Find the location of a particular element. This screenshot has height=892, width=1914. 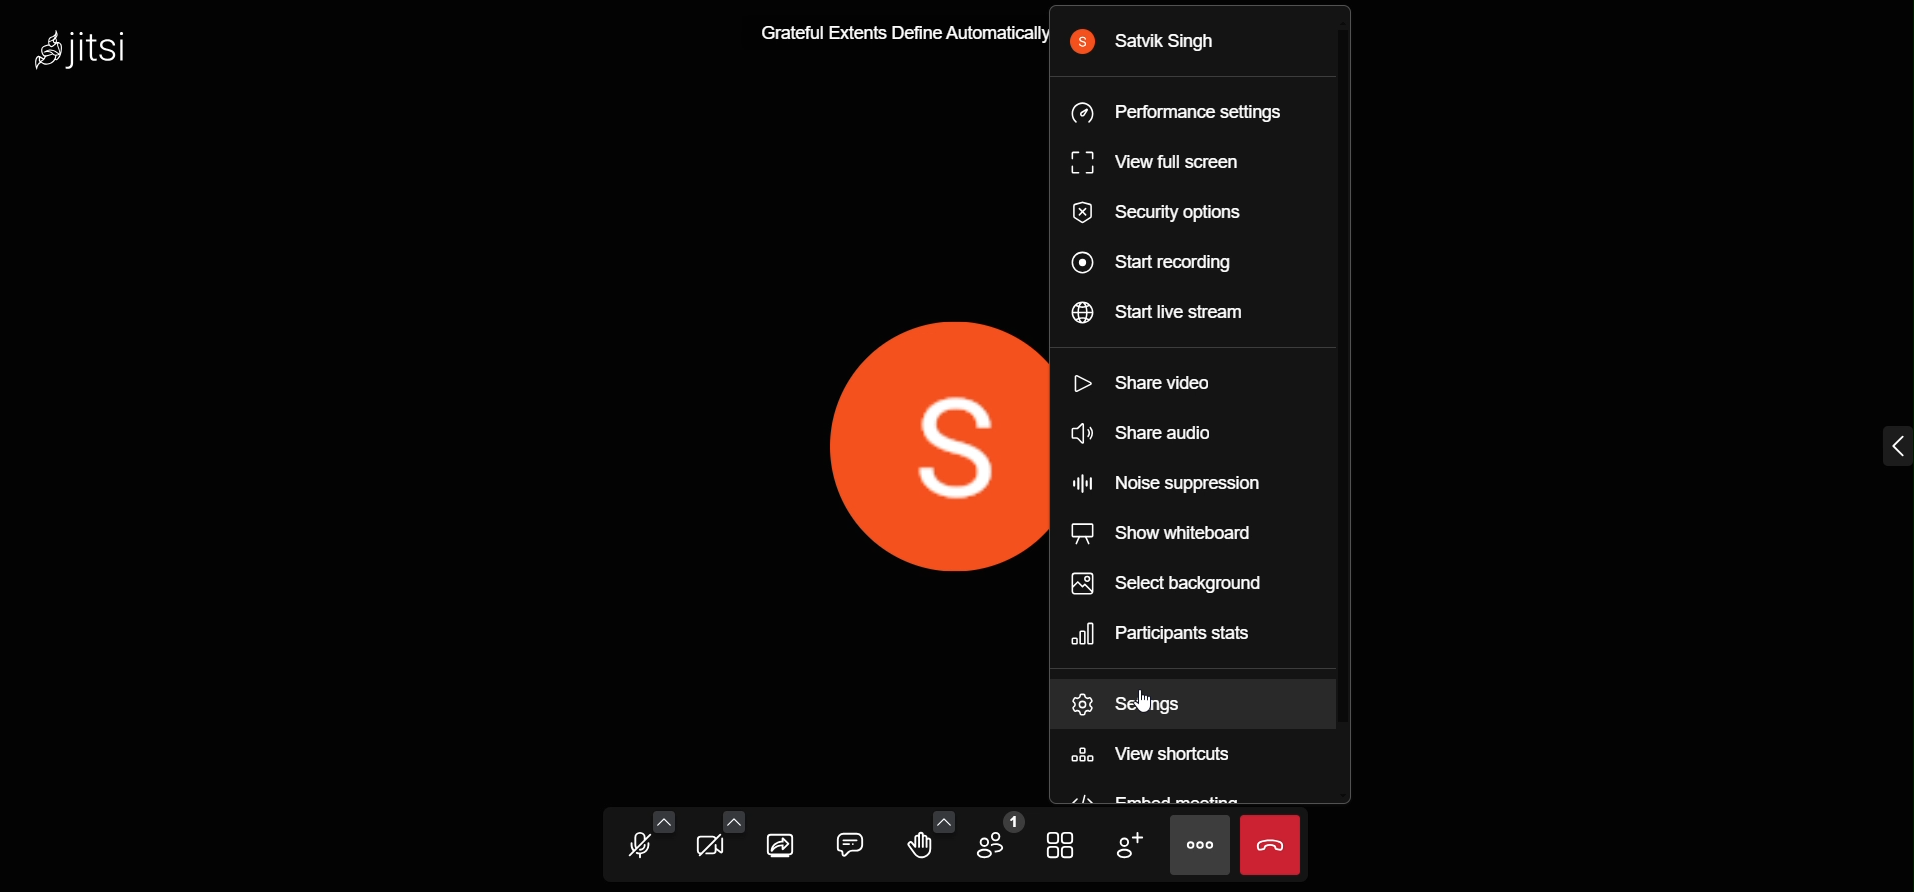

participants is located at coordinates (993, 838).